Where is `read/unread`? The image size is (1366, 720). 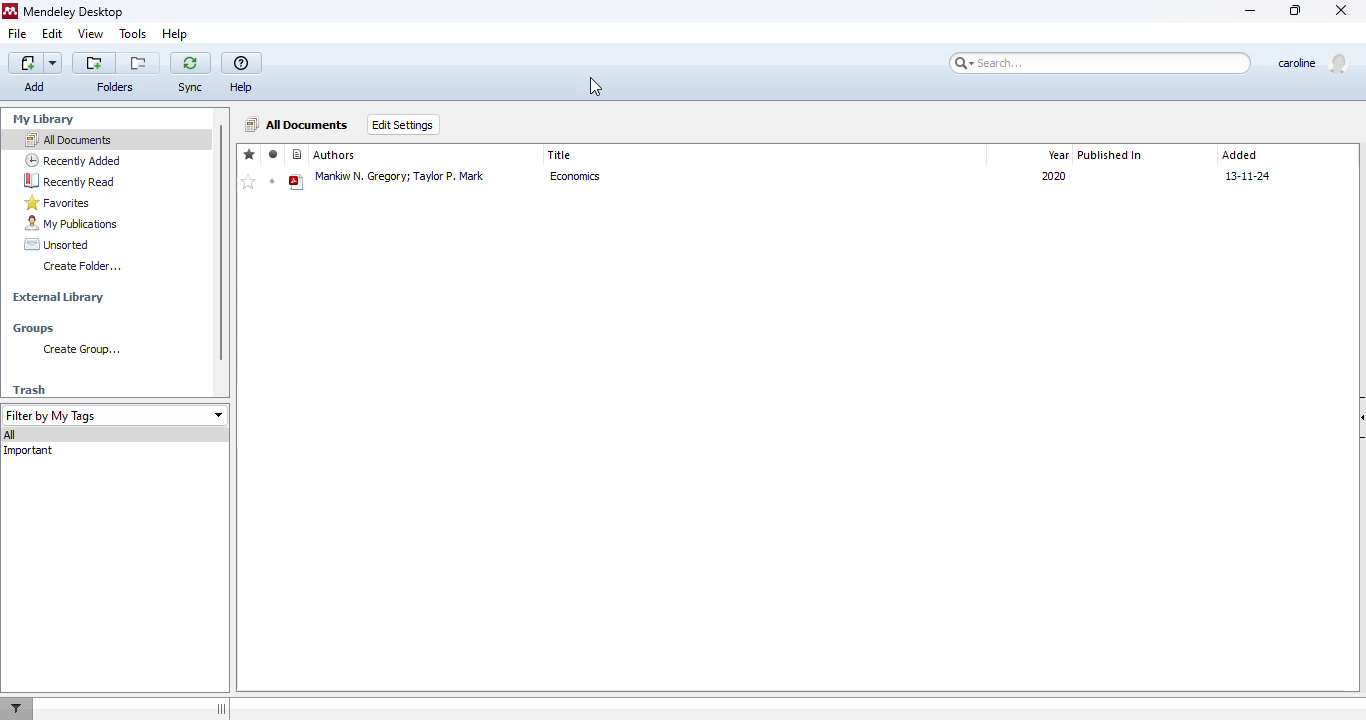
read/unread is located at coordinates (273, 154).